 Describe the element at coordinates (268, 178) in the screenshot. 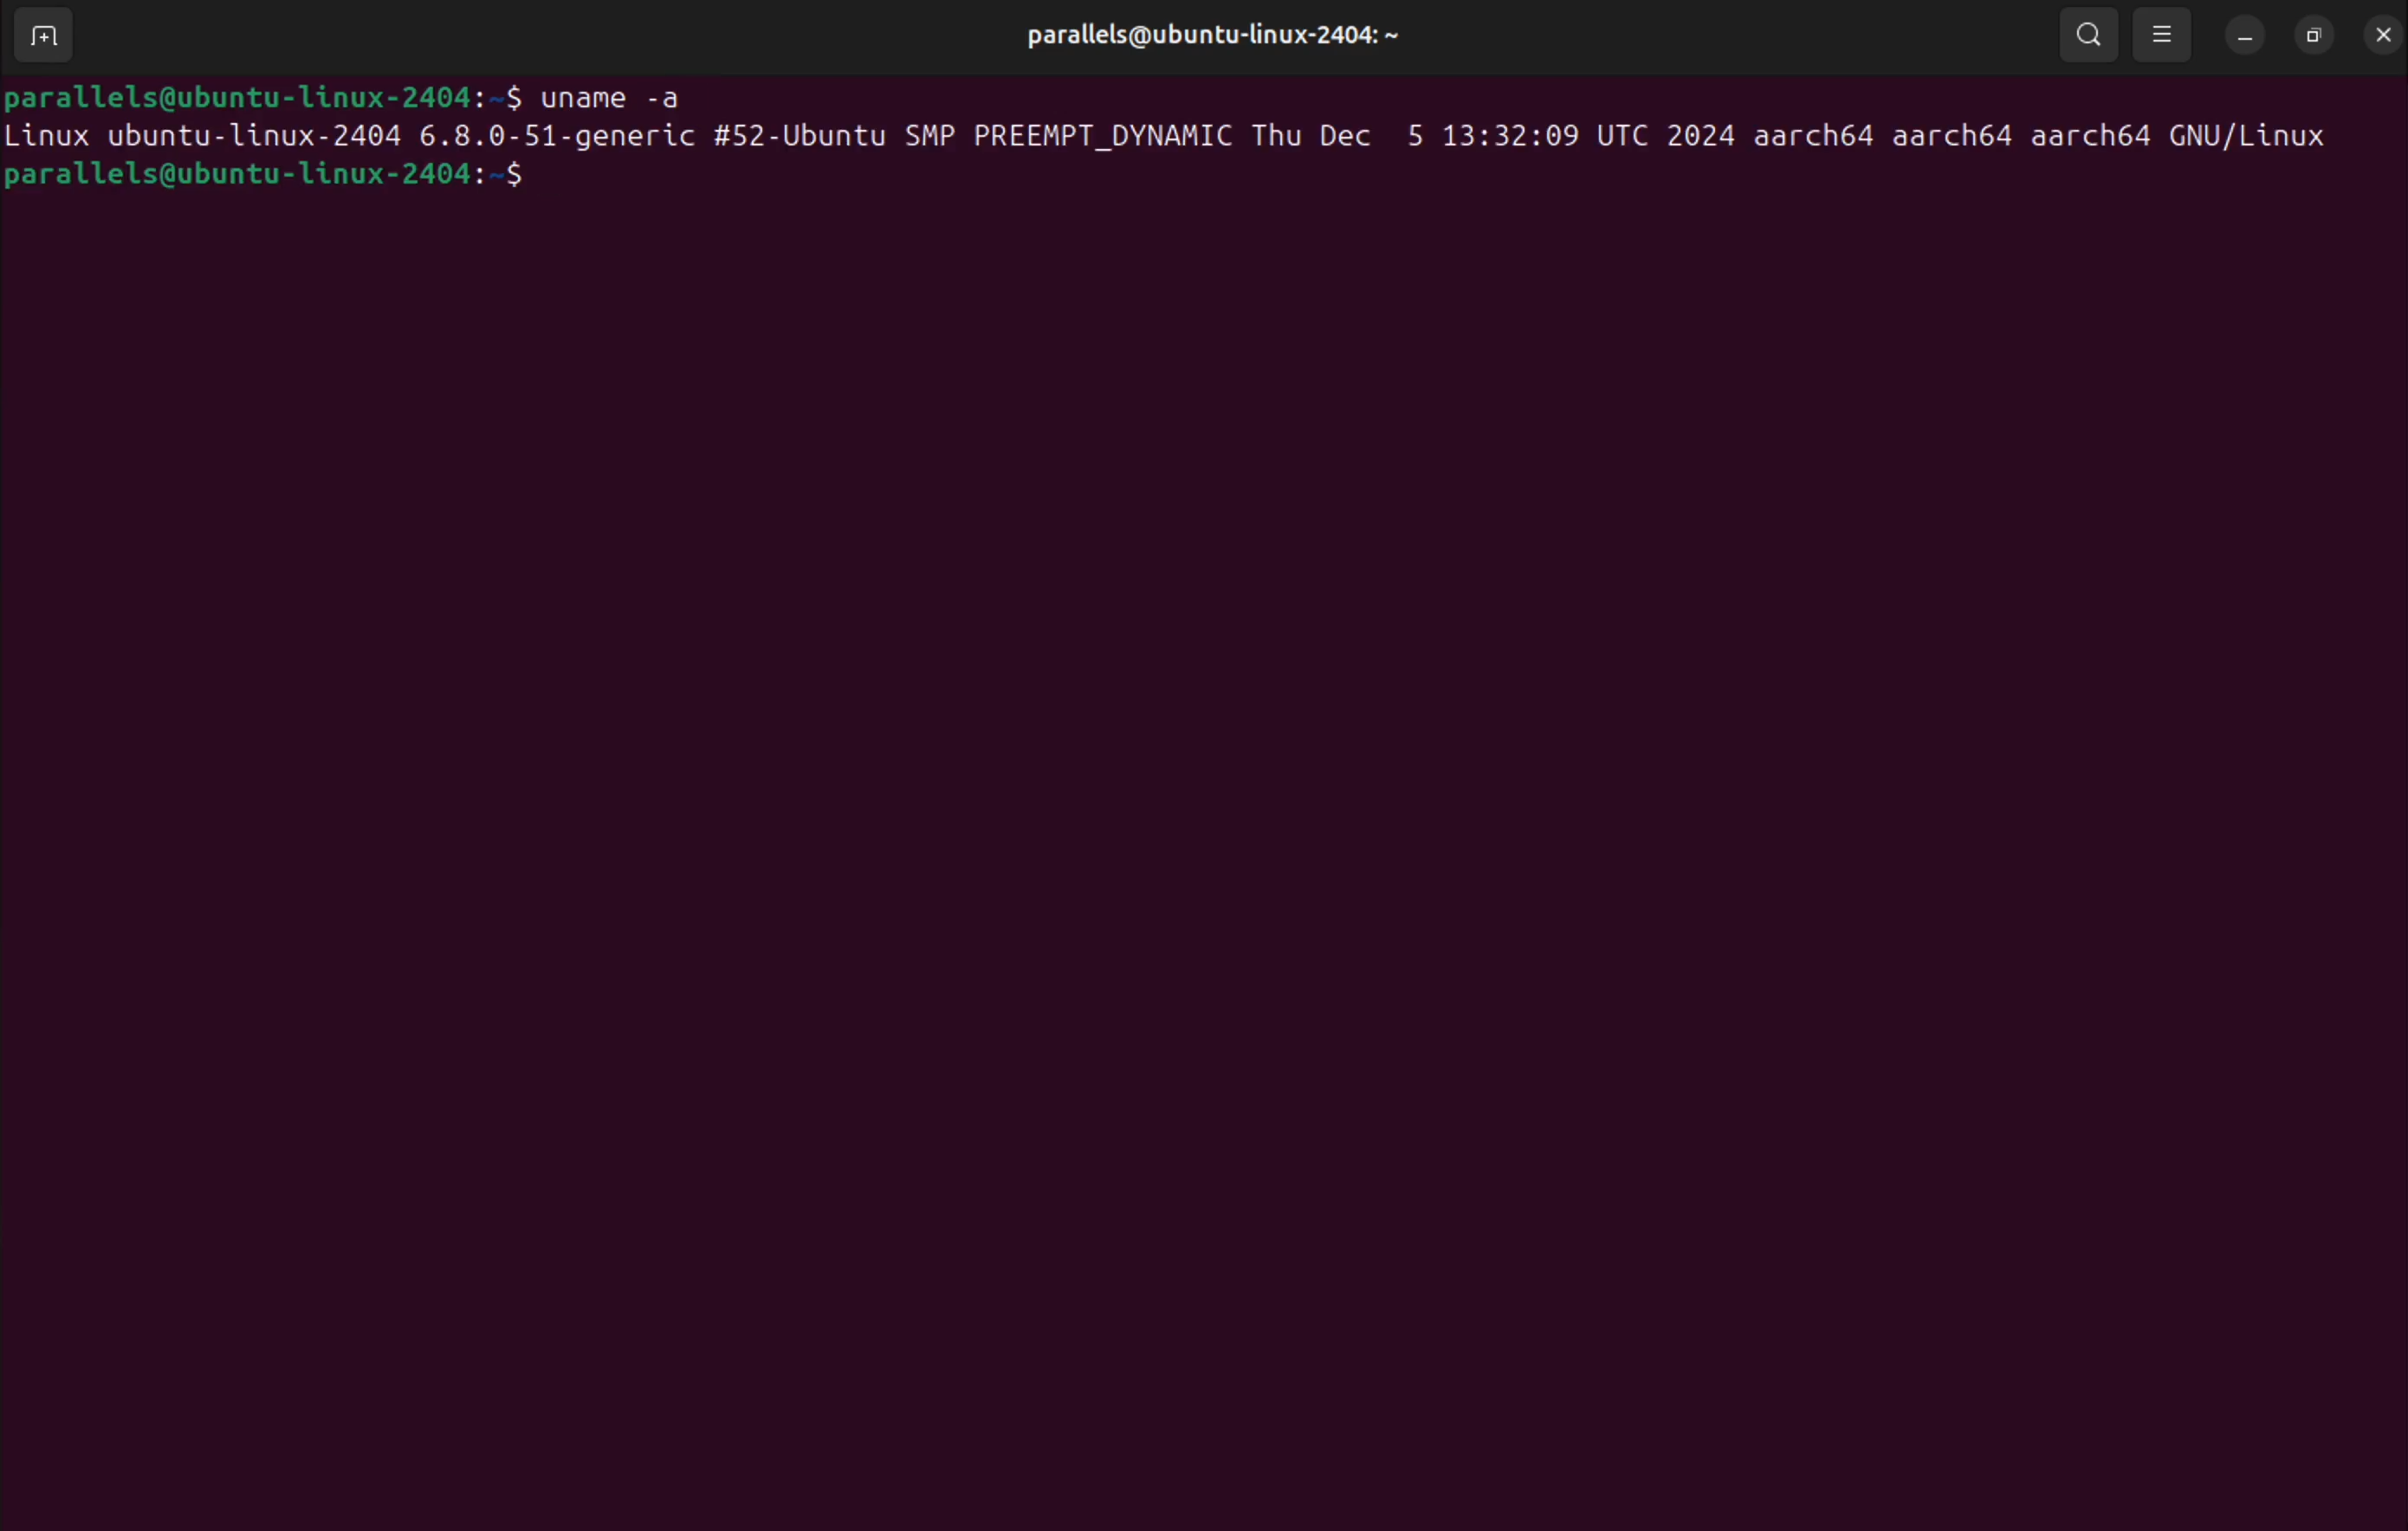

I see `parallels@ubuntu-linux-2404:~$` at that location.